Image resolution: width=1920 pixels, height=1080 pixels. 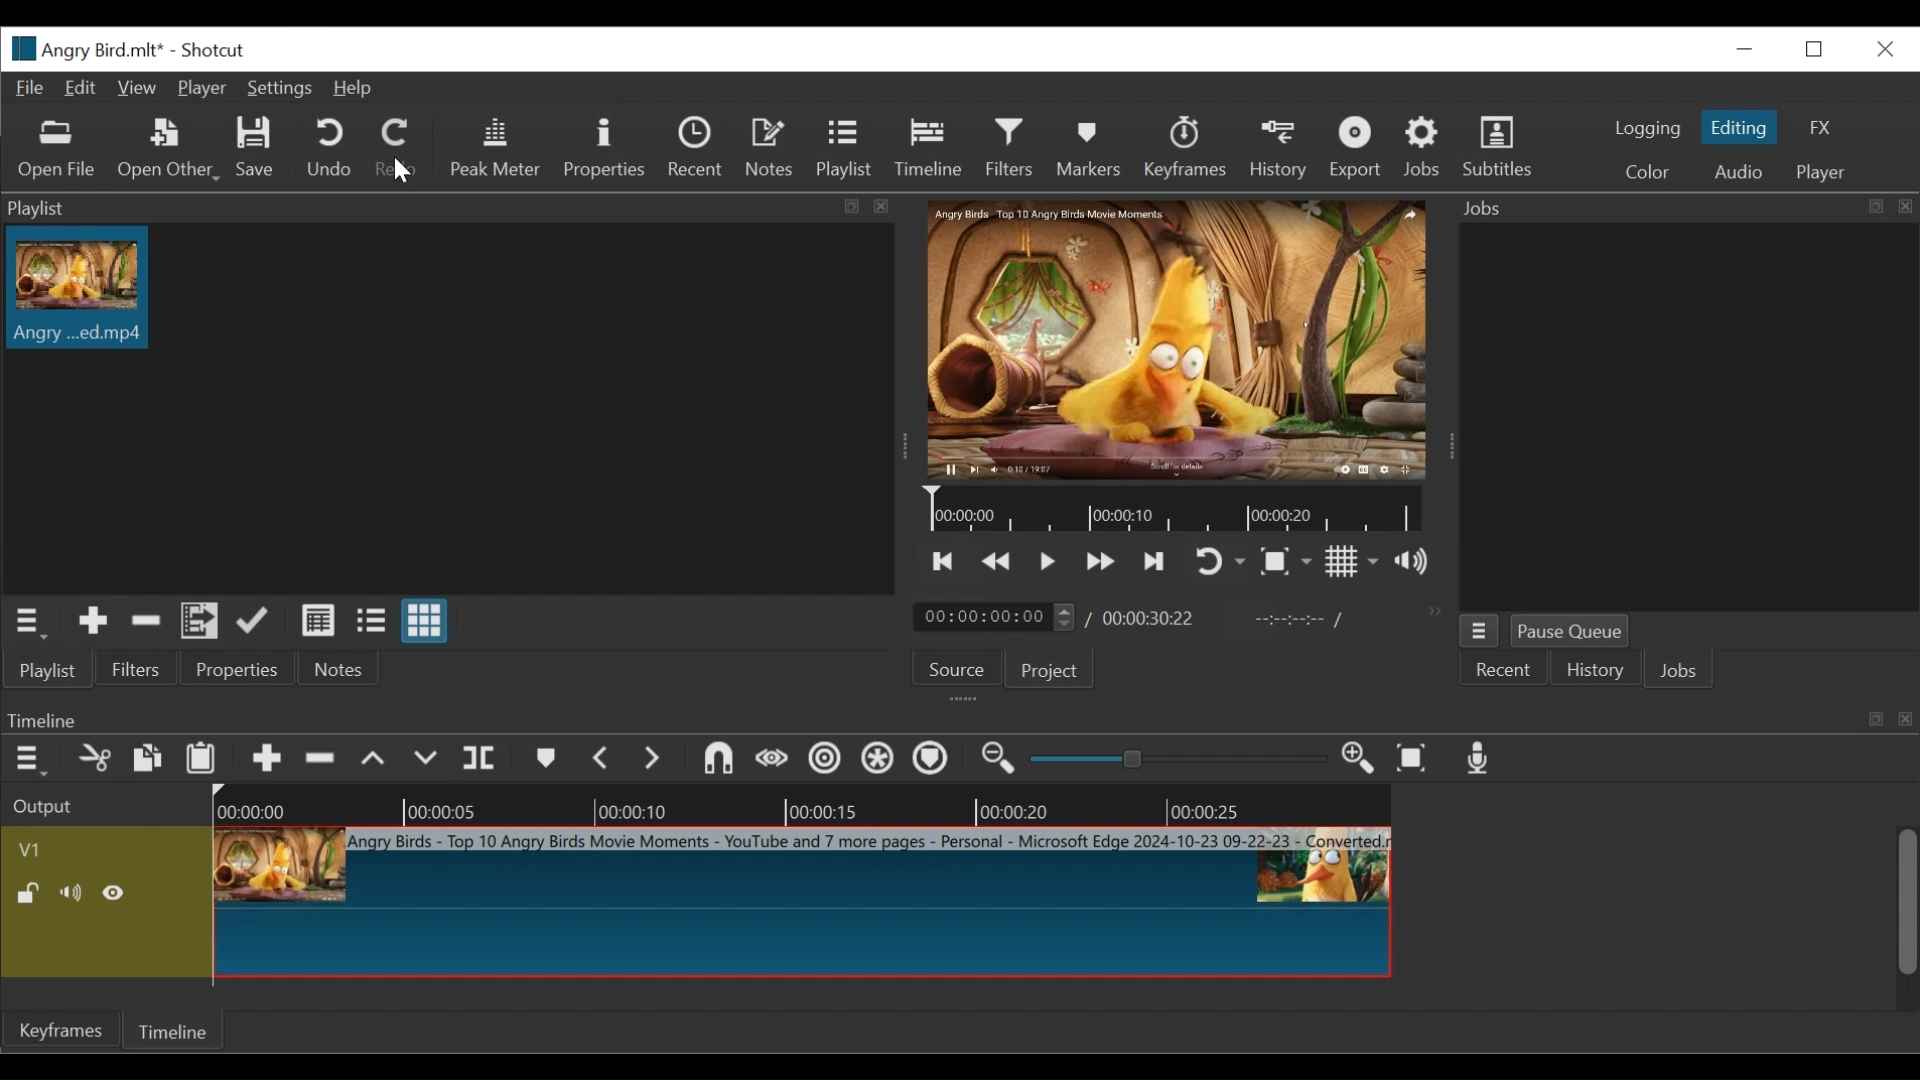 I want to click on player, so click(x=1817, y=173).